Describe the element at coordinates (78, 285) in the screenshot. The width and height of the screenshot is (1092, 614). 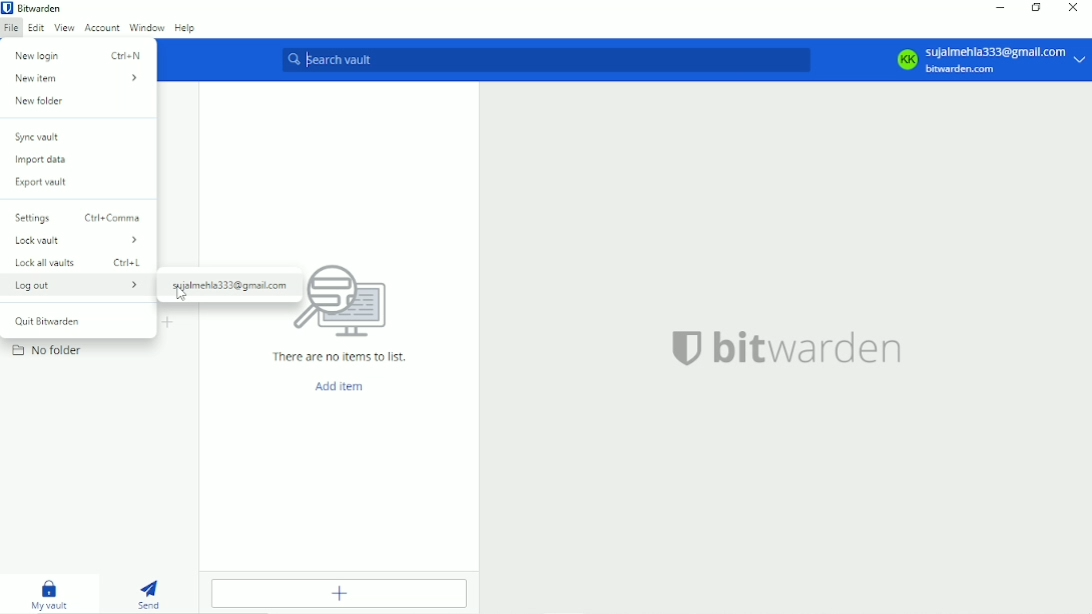
I see `log out
>` at that location.